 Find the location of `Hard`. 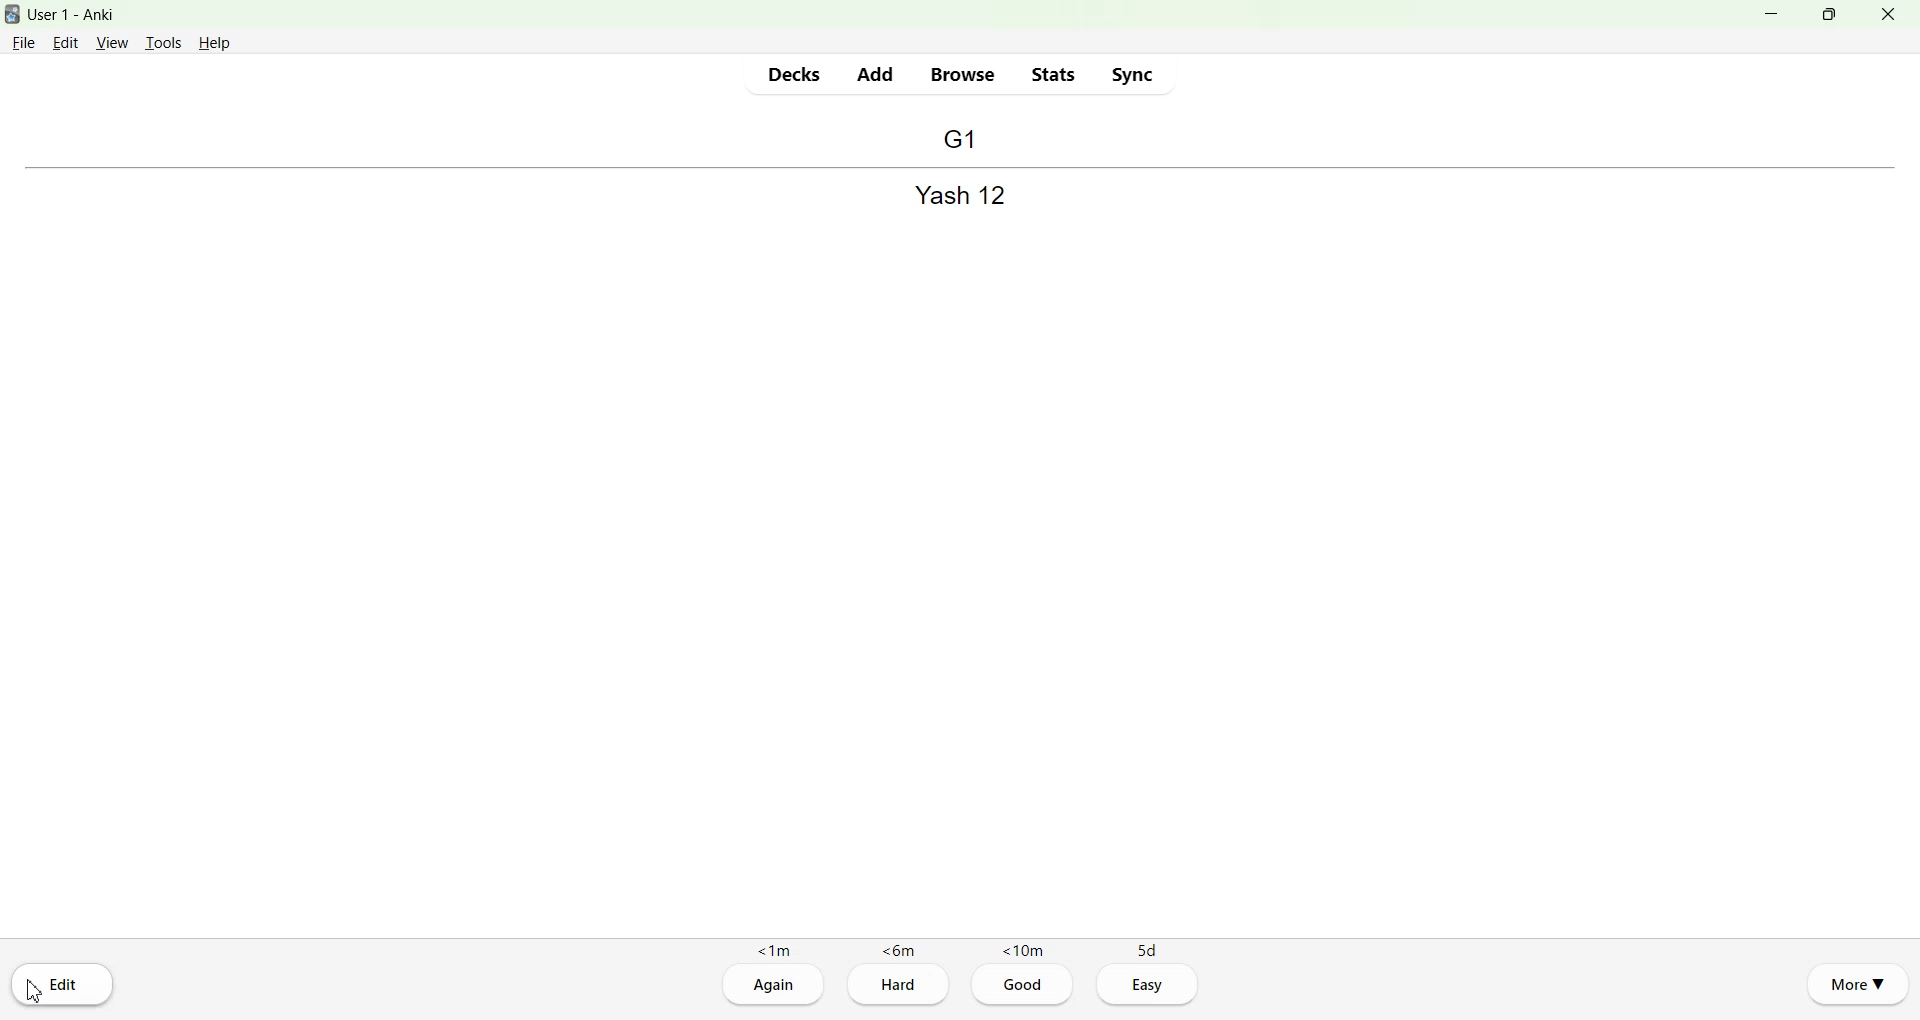

Hard is located at coordinates (898, 987).